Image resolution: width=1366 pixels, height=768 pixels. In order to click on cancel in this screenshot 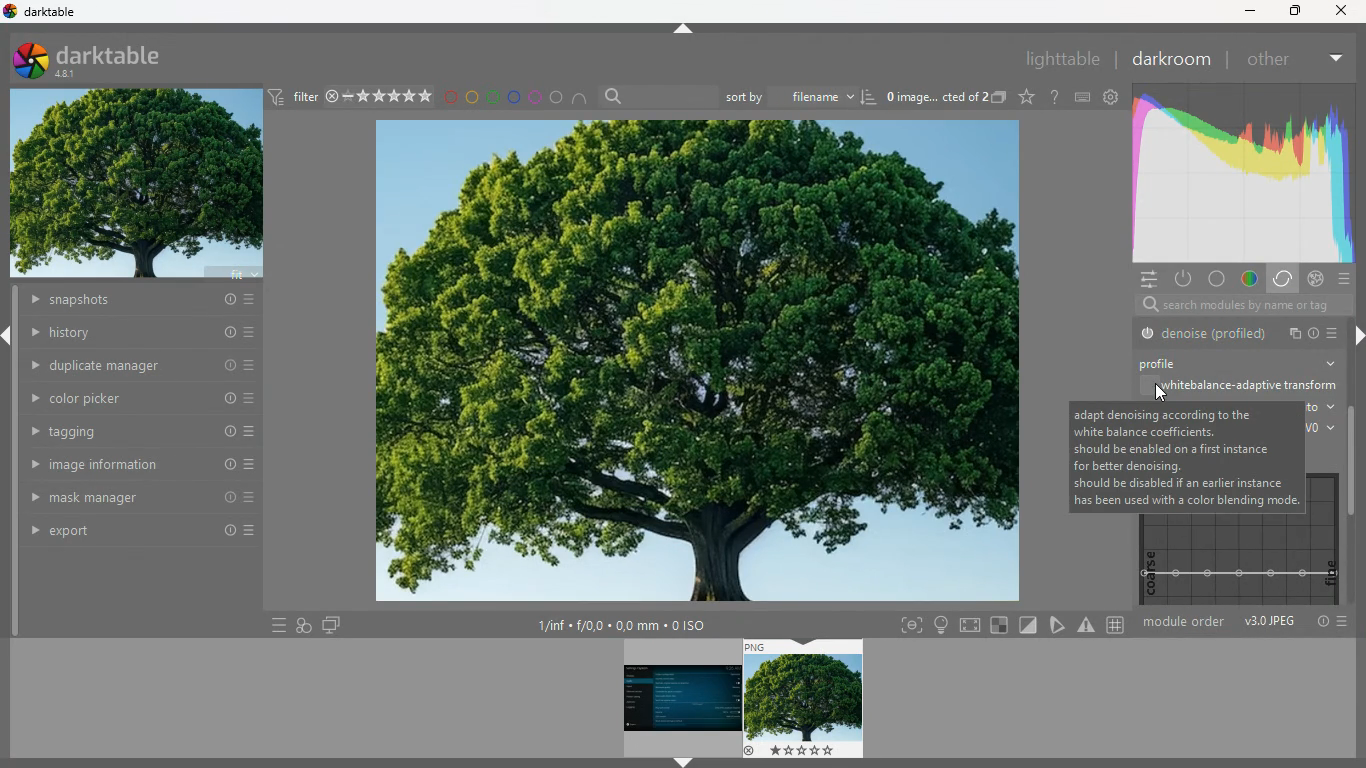, I will do `click(1316, 279)`.